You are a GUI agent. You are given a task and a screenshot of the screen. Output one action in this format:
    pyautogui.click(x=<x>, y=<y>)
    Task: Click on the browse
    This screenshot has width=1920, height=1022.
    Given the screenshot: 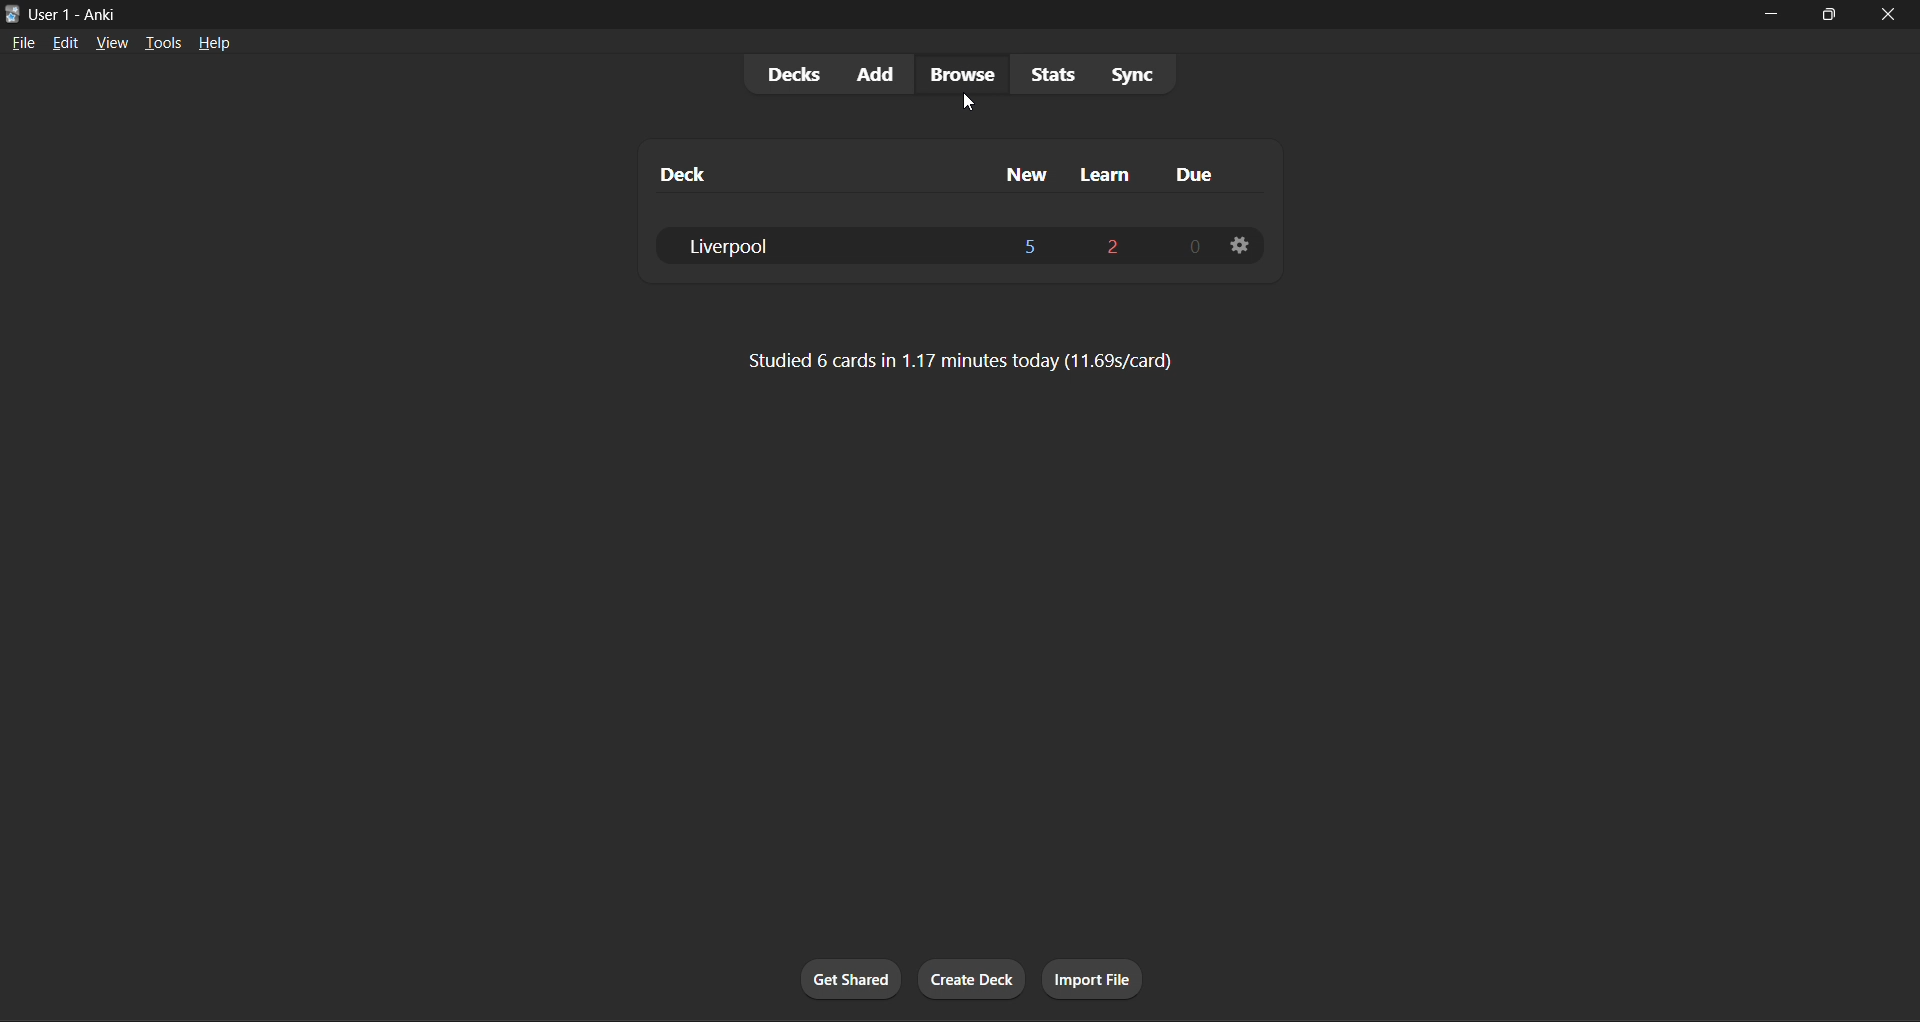 What is the action you would take?
    pyautogui.click(x=959, y=74)
    